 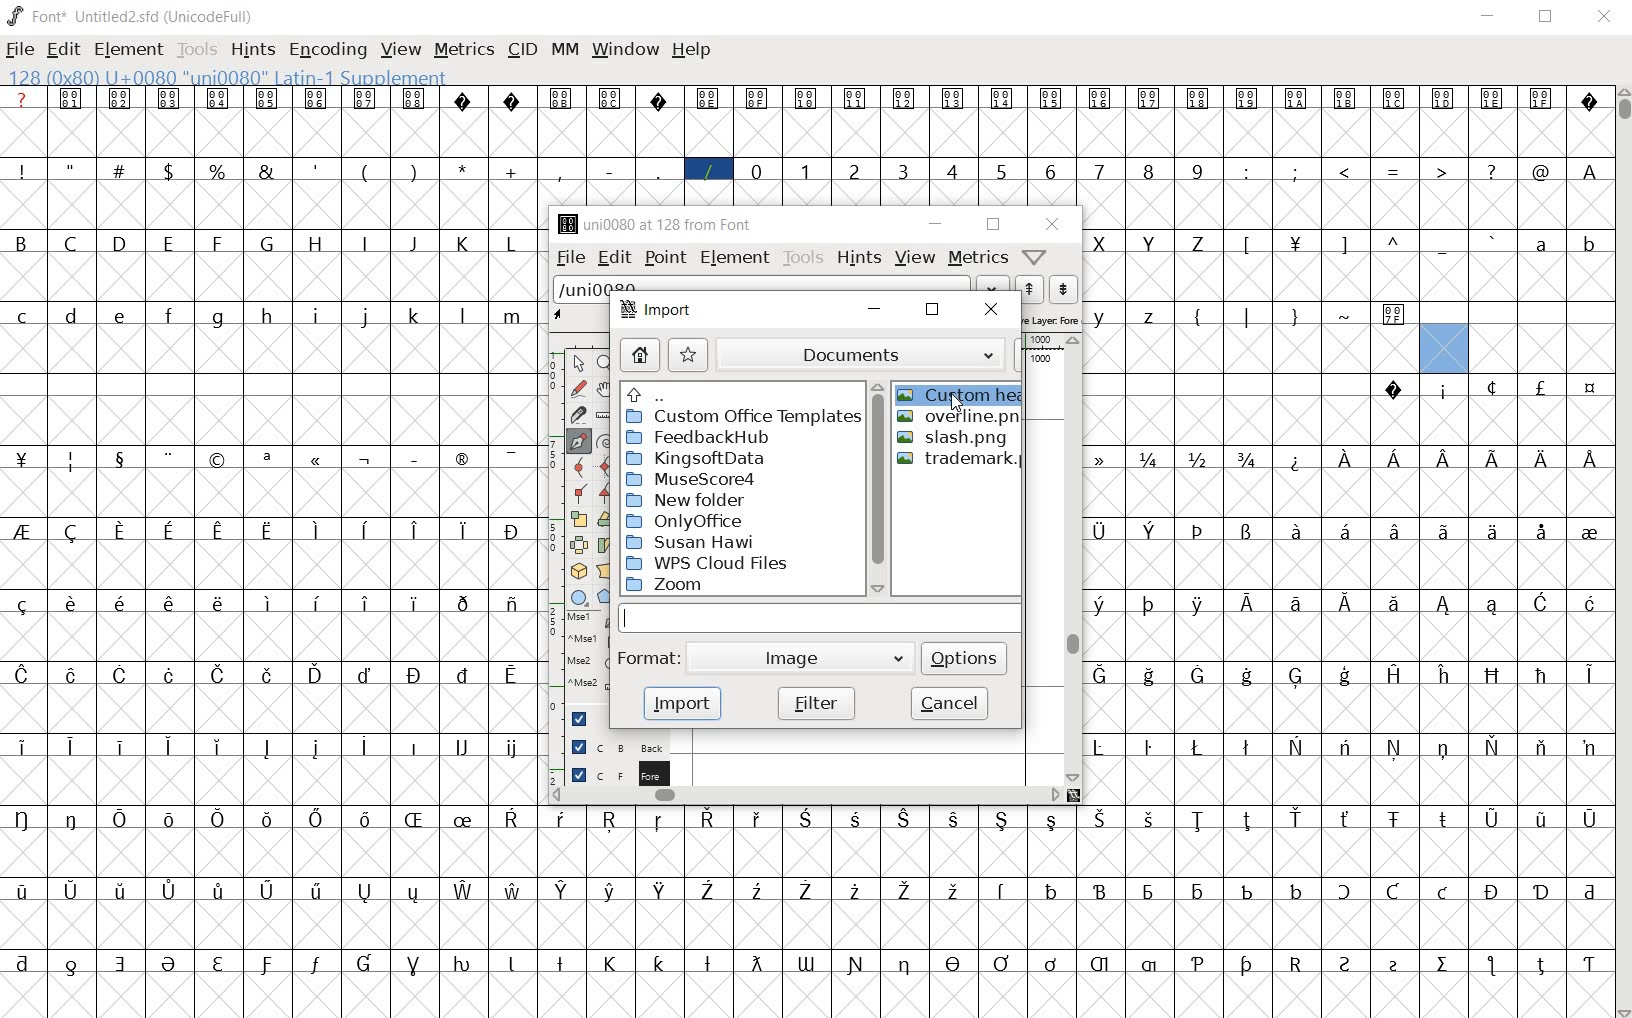 What do you see at coordinates (1345, 98) in the screenshot?
I see `glyph` at bounding box center [1345, 98].